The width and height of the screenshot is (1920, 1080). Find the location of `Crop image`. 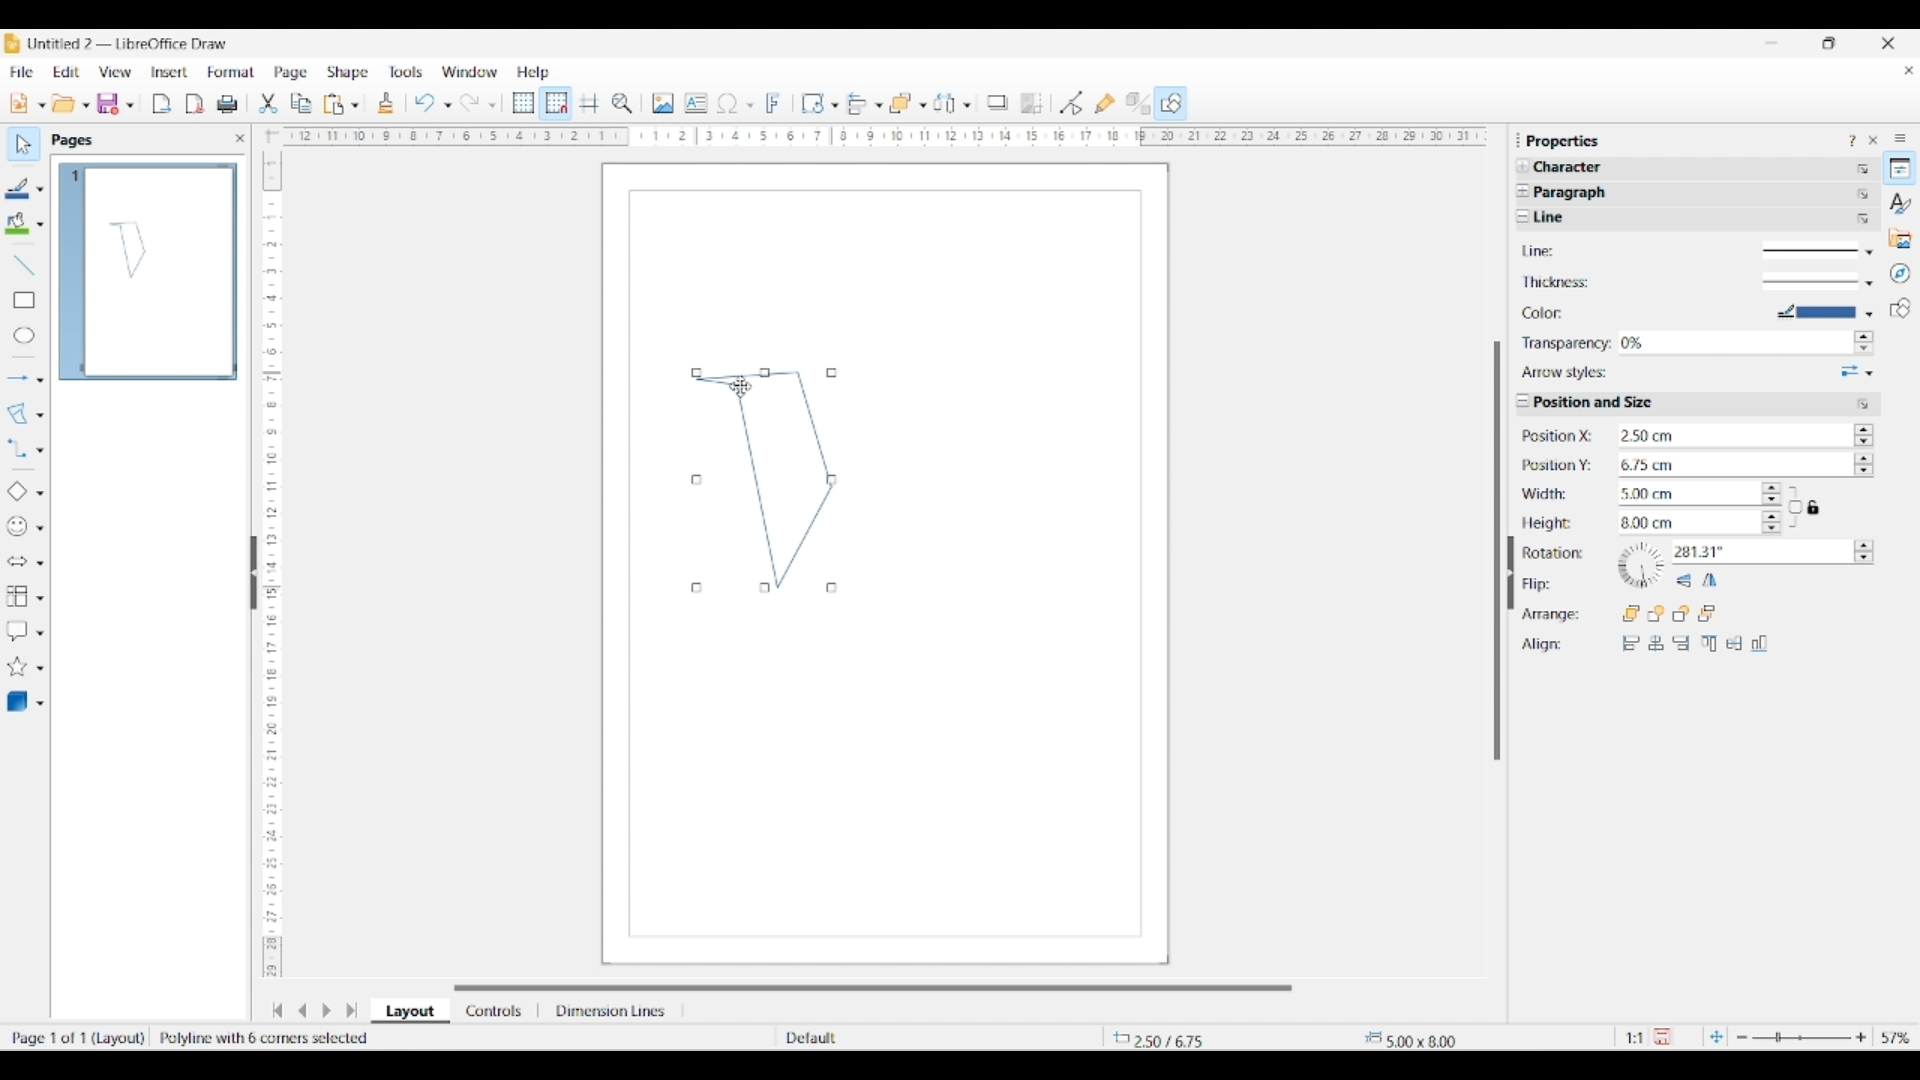

Crop image is located at coordinates (1032, 103).